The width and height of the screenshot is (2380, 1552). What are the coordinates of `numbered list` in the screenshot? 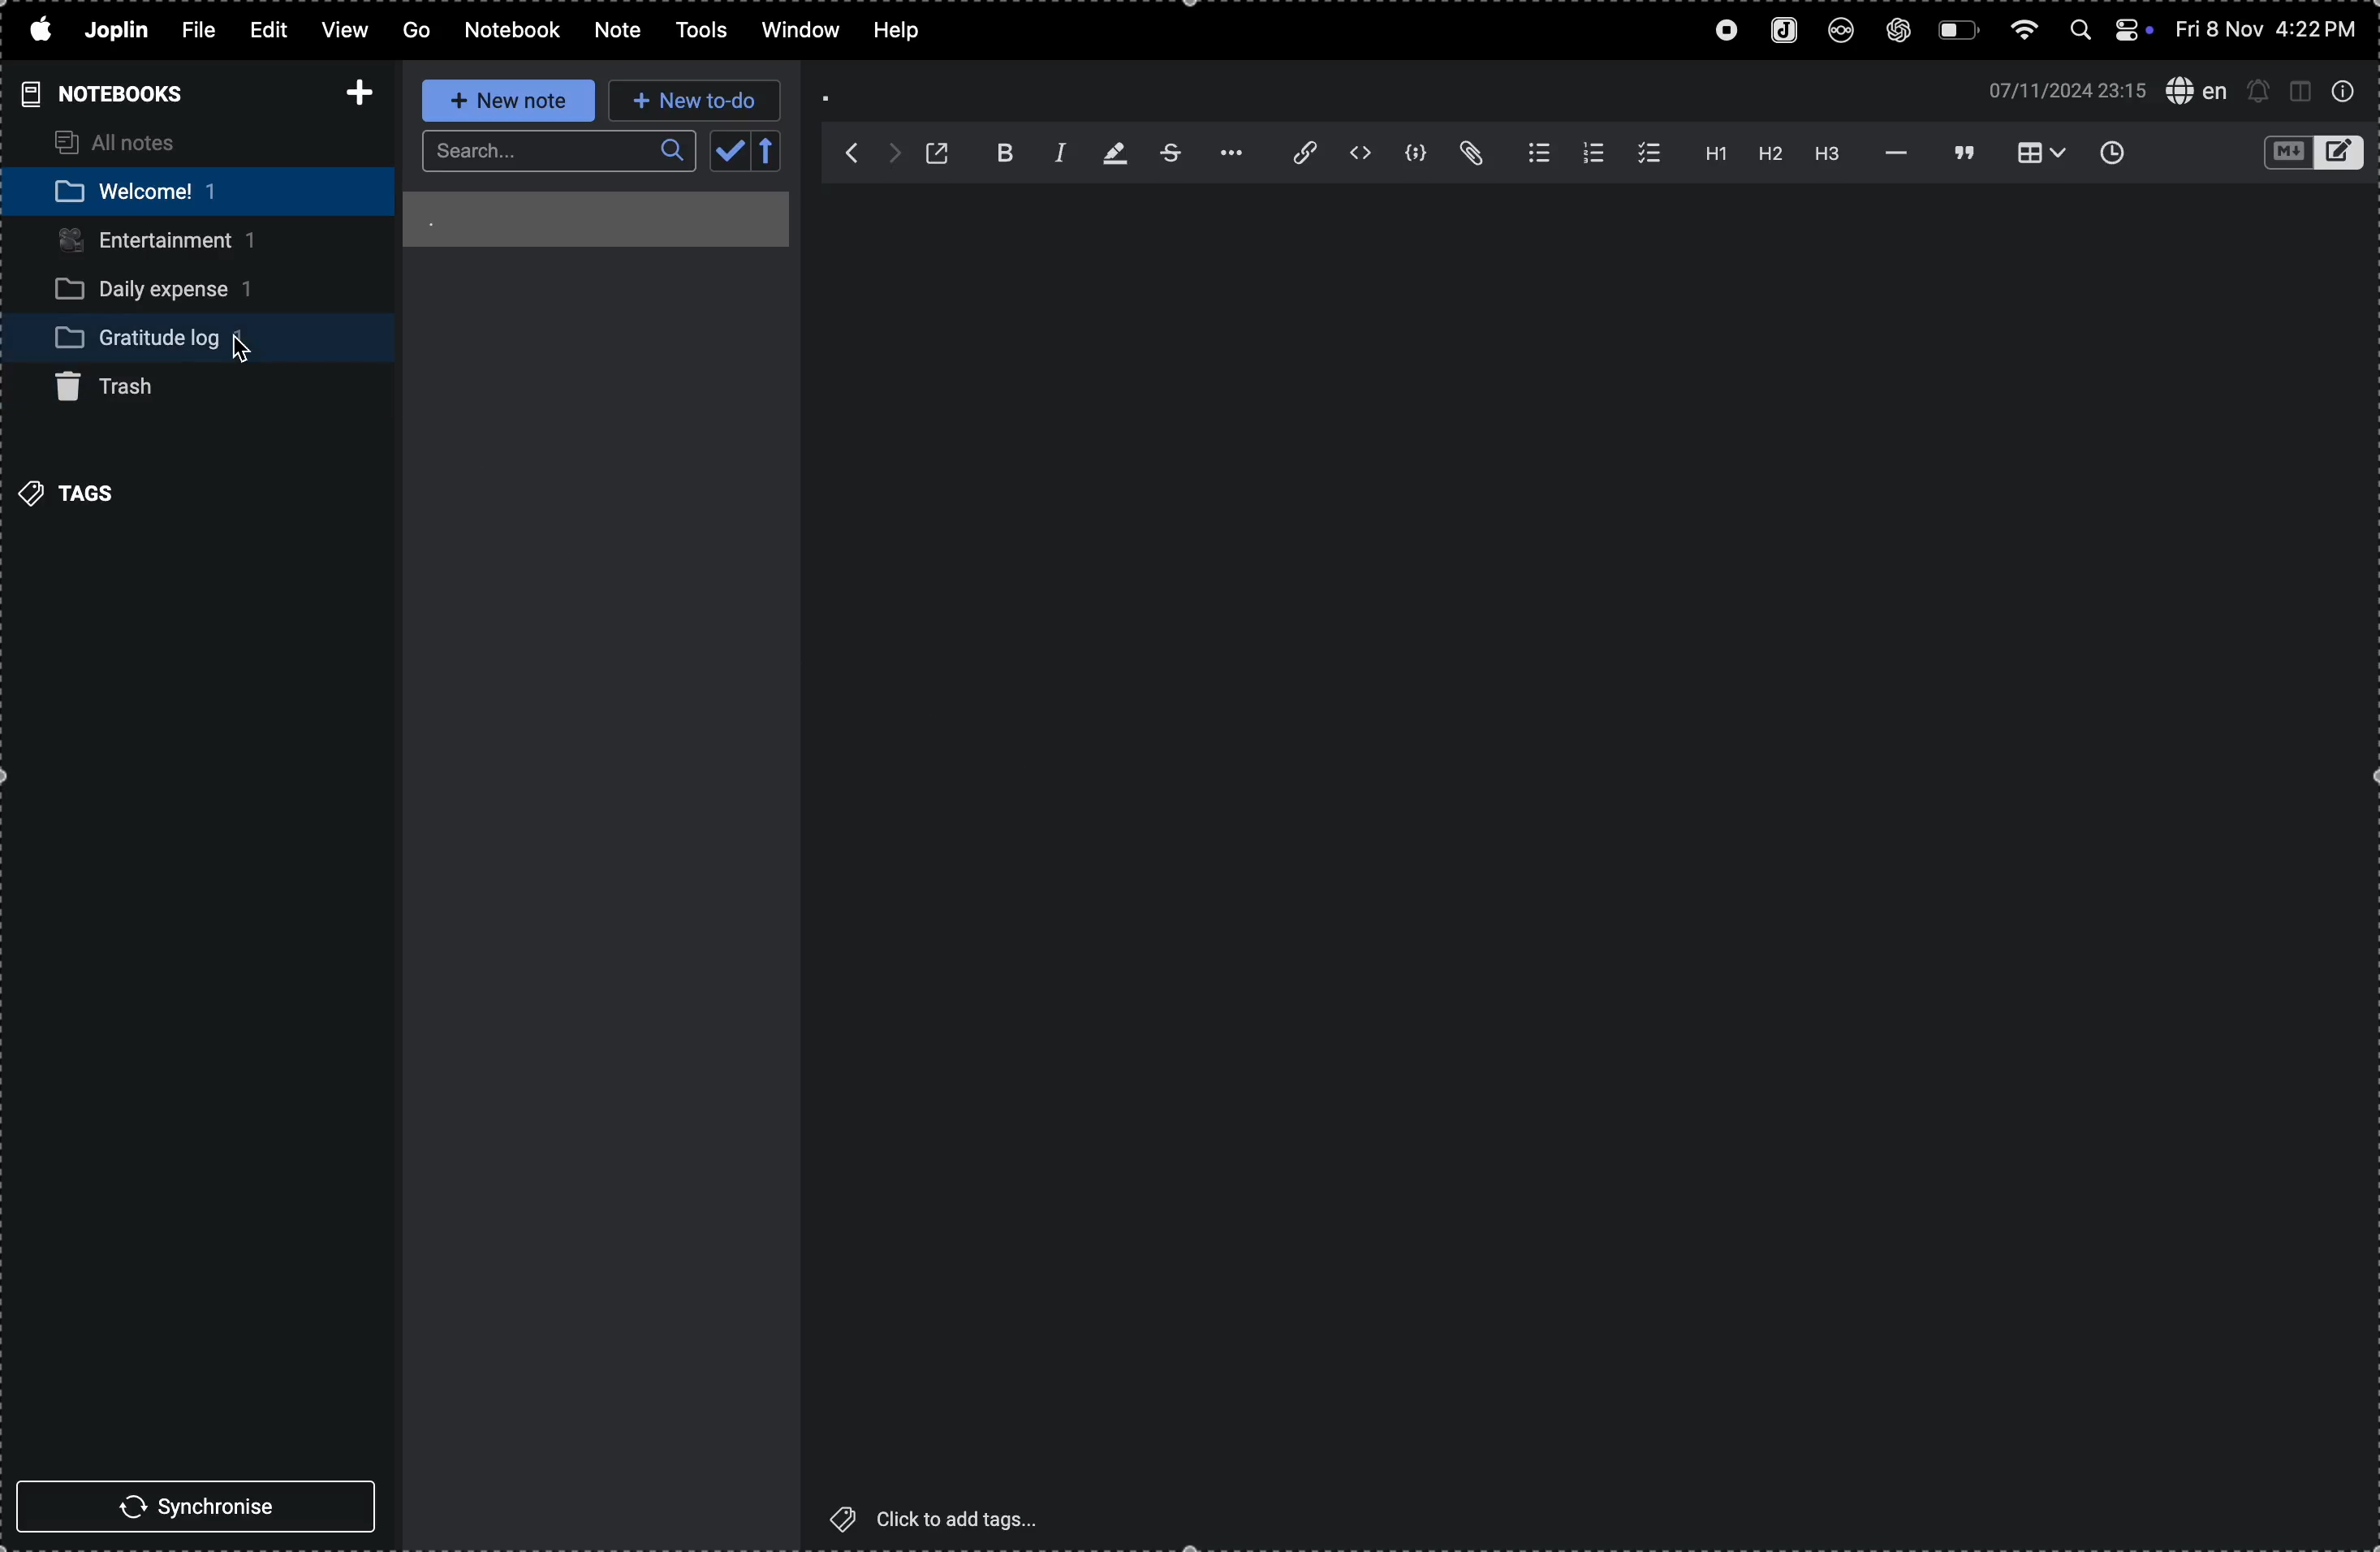 It's located at (1591, 154).